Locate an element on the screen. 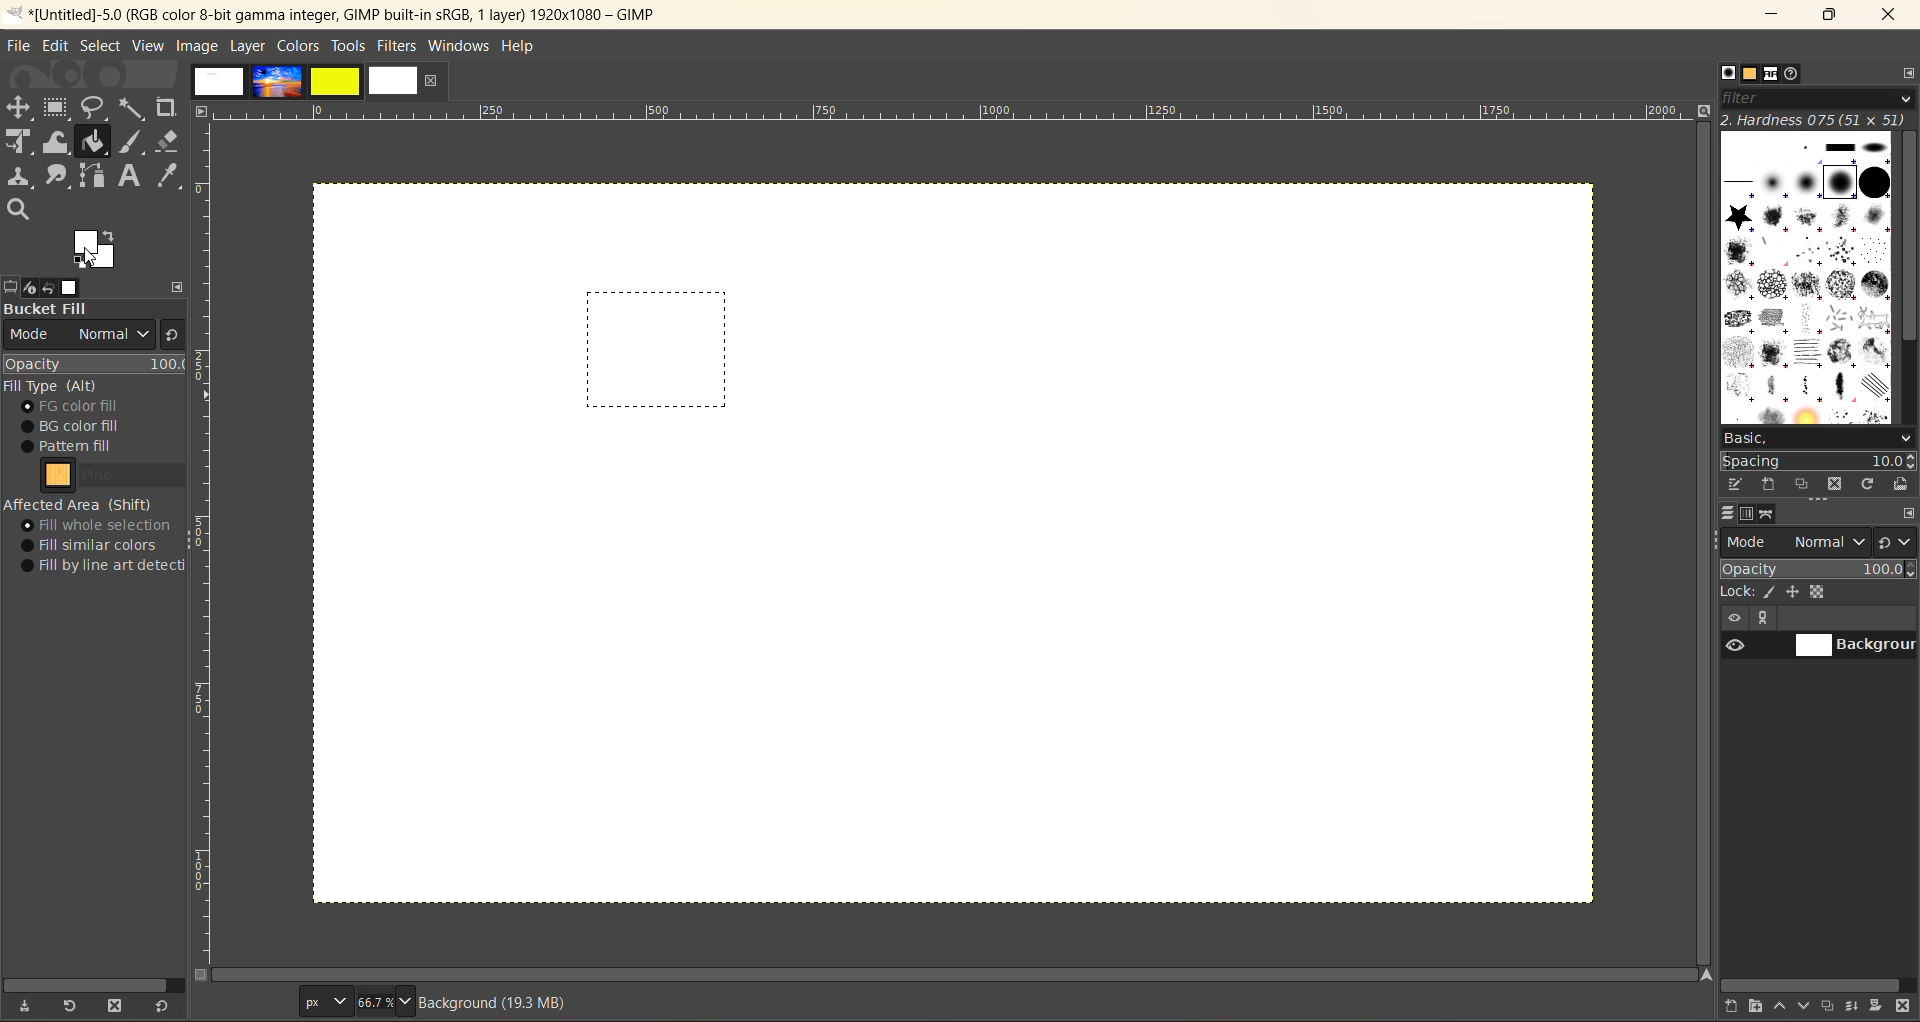 The width and height of the screenshot is (1920, 1022). configure is located at coordinates (1906, 78).